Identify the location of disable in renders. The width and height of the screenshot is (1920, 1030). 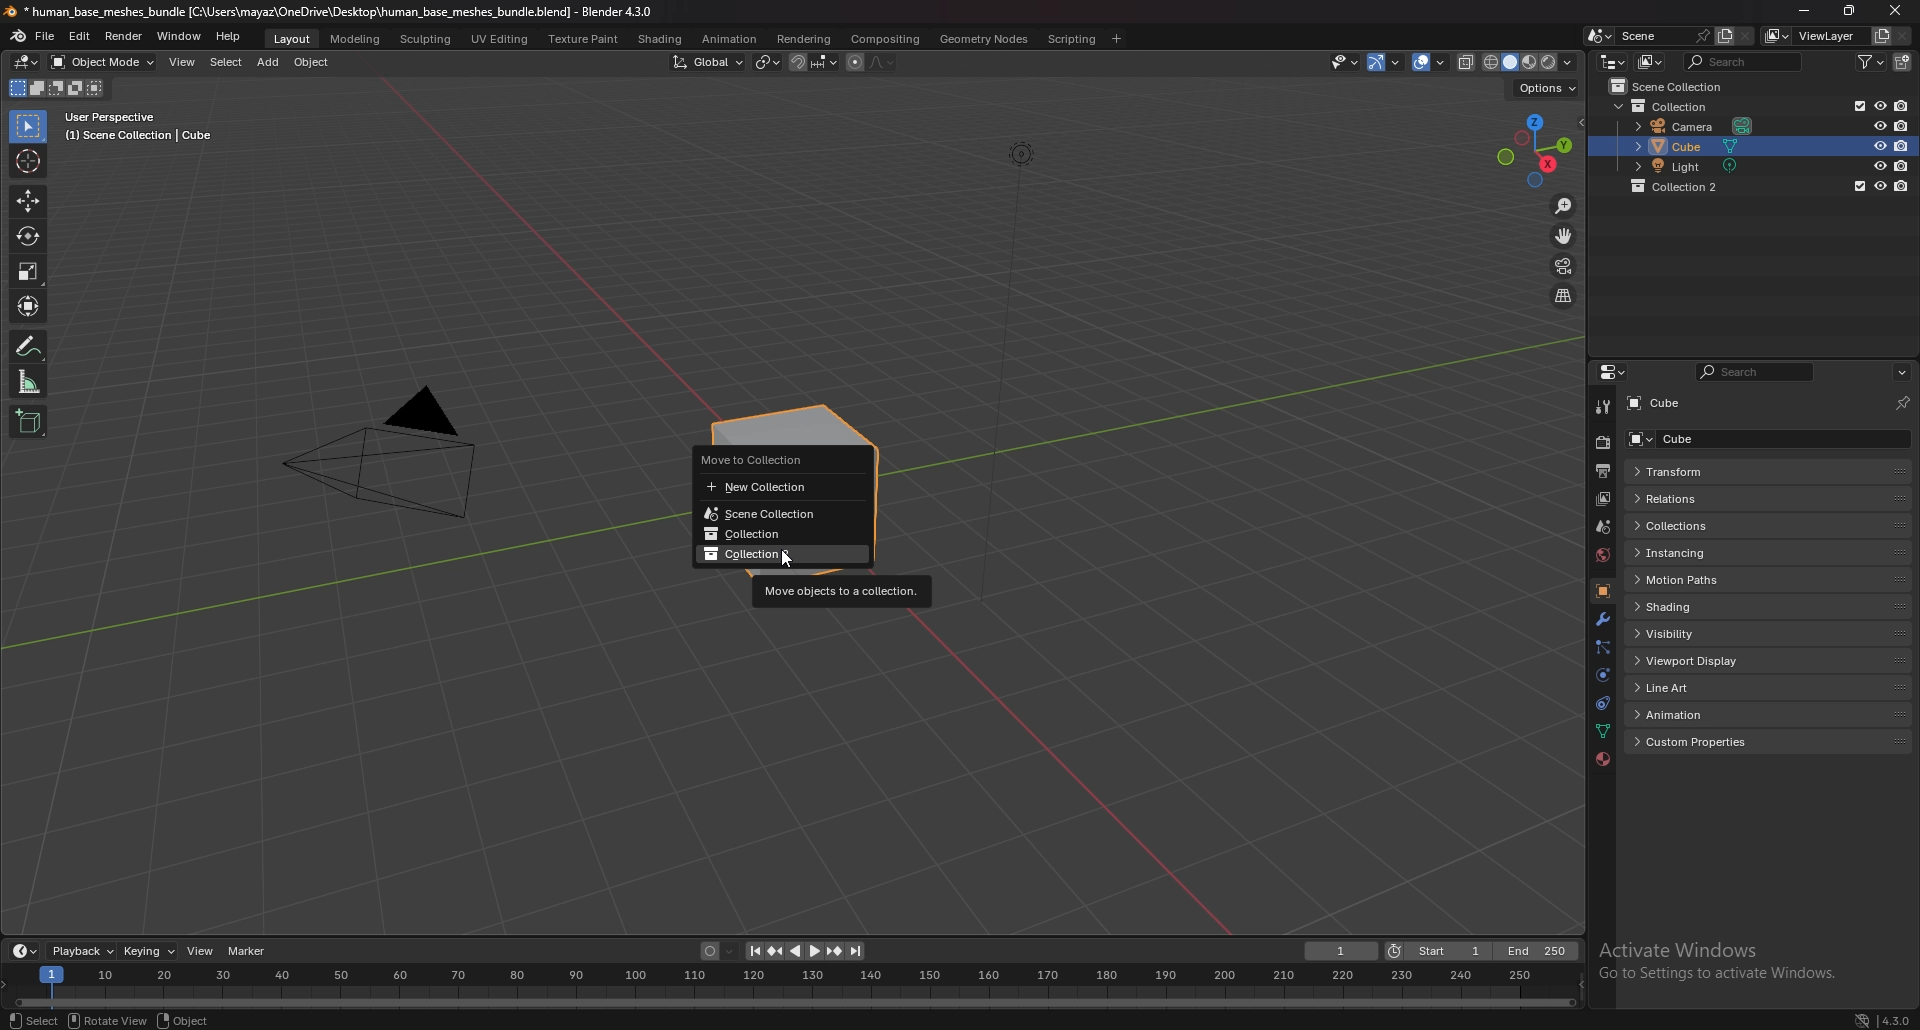
(1903, 126).